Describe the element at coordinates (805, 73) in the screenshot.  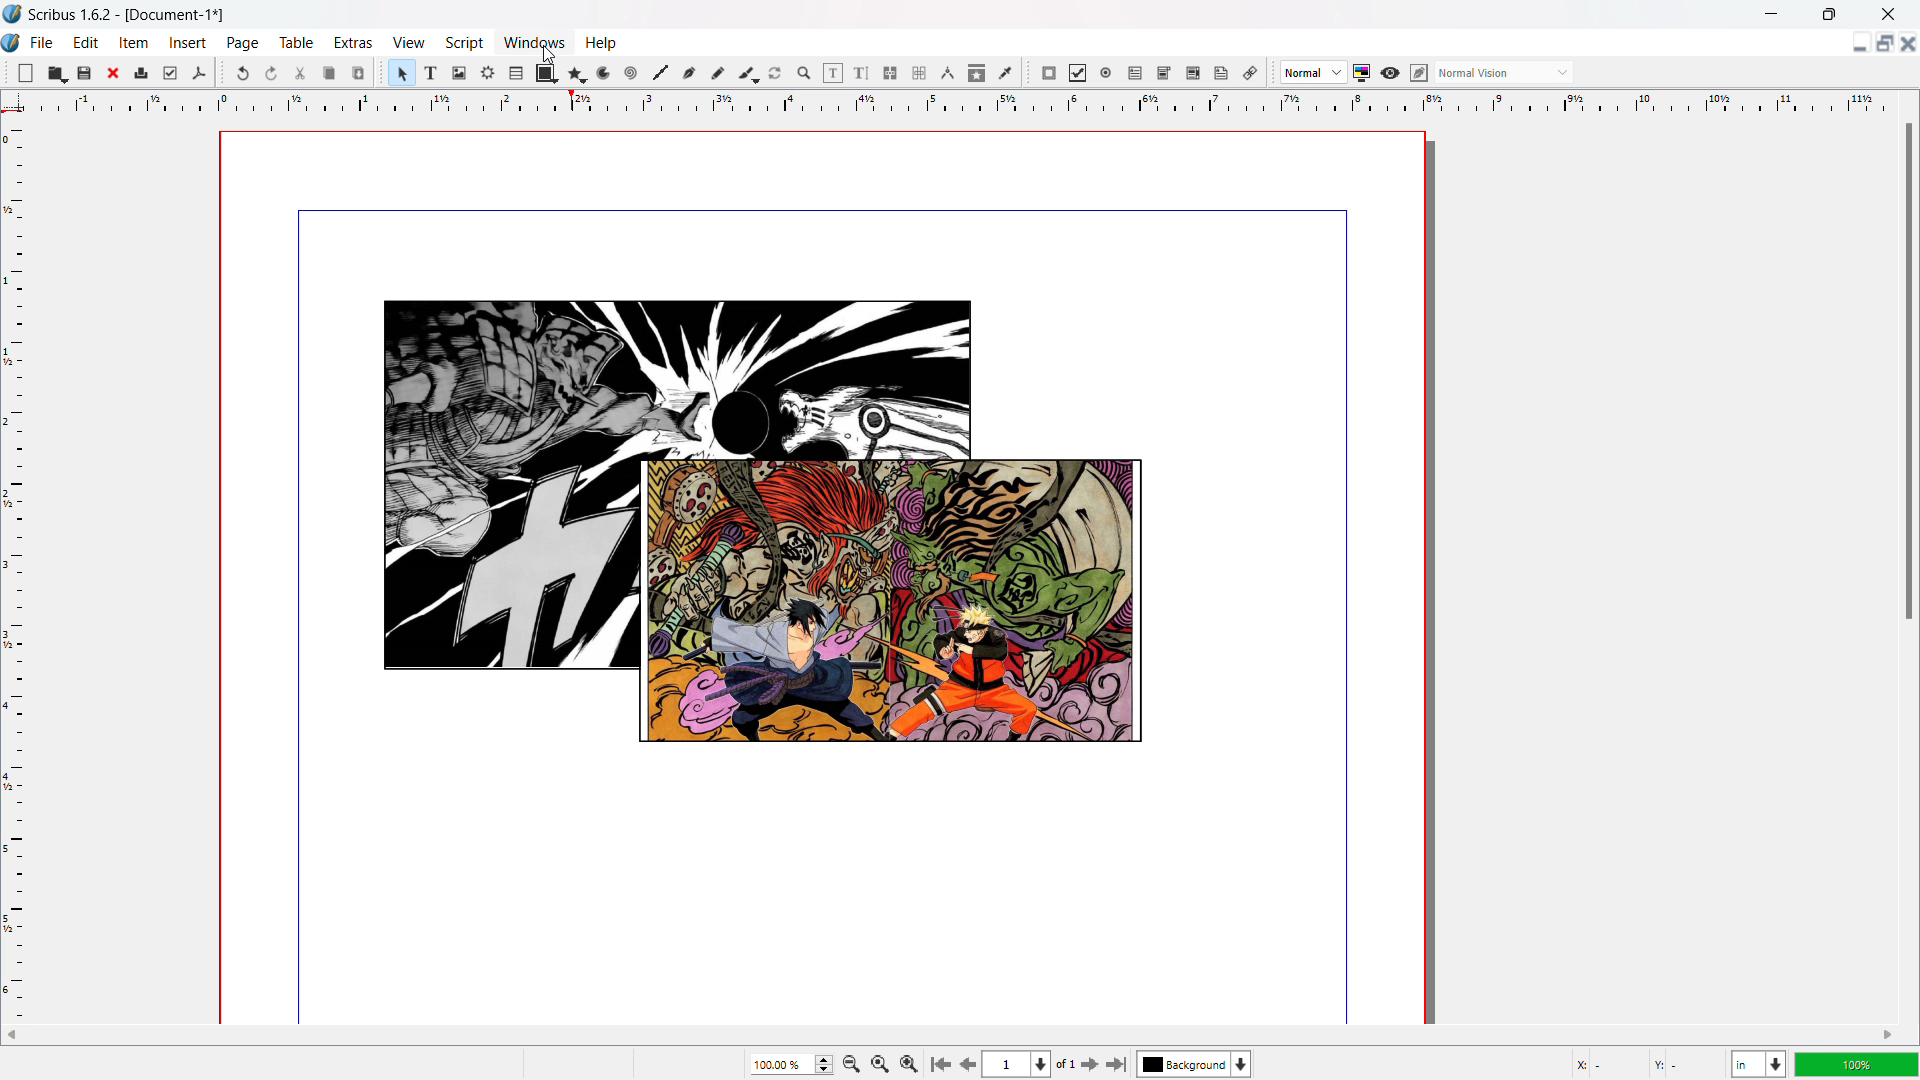
I see `zoom in or out` at that location.